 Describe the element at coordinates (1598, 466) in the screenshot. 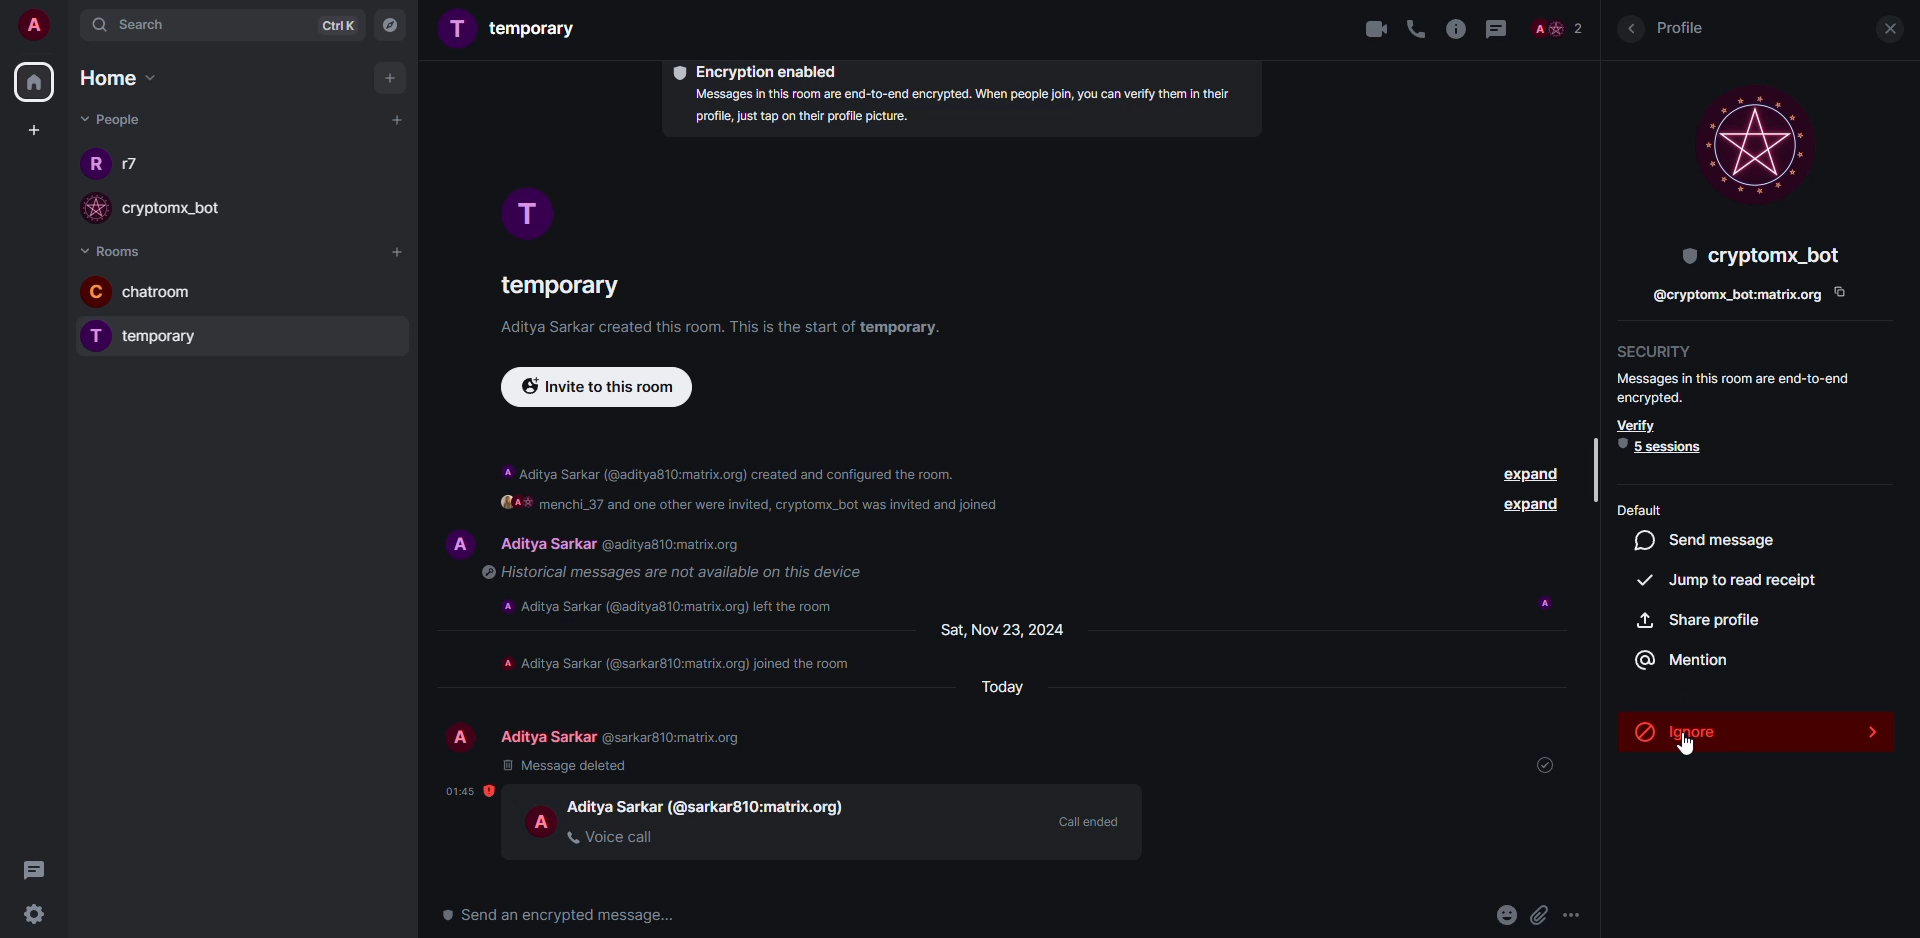

I see `scrollbar` at that location.